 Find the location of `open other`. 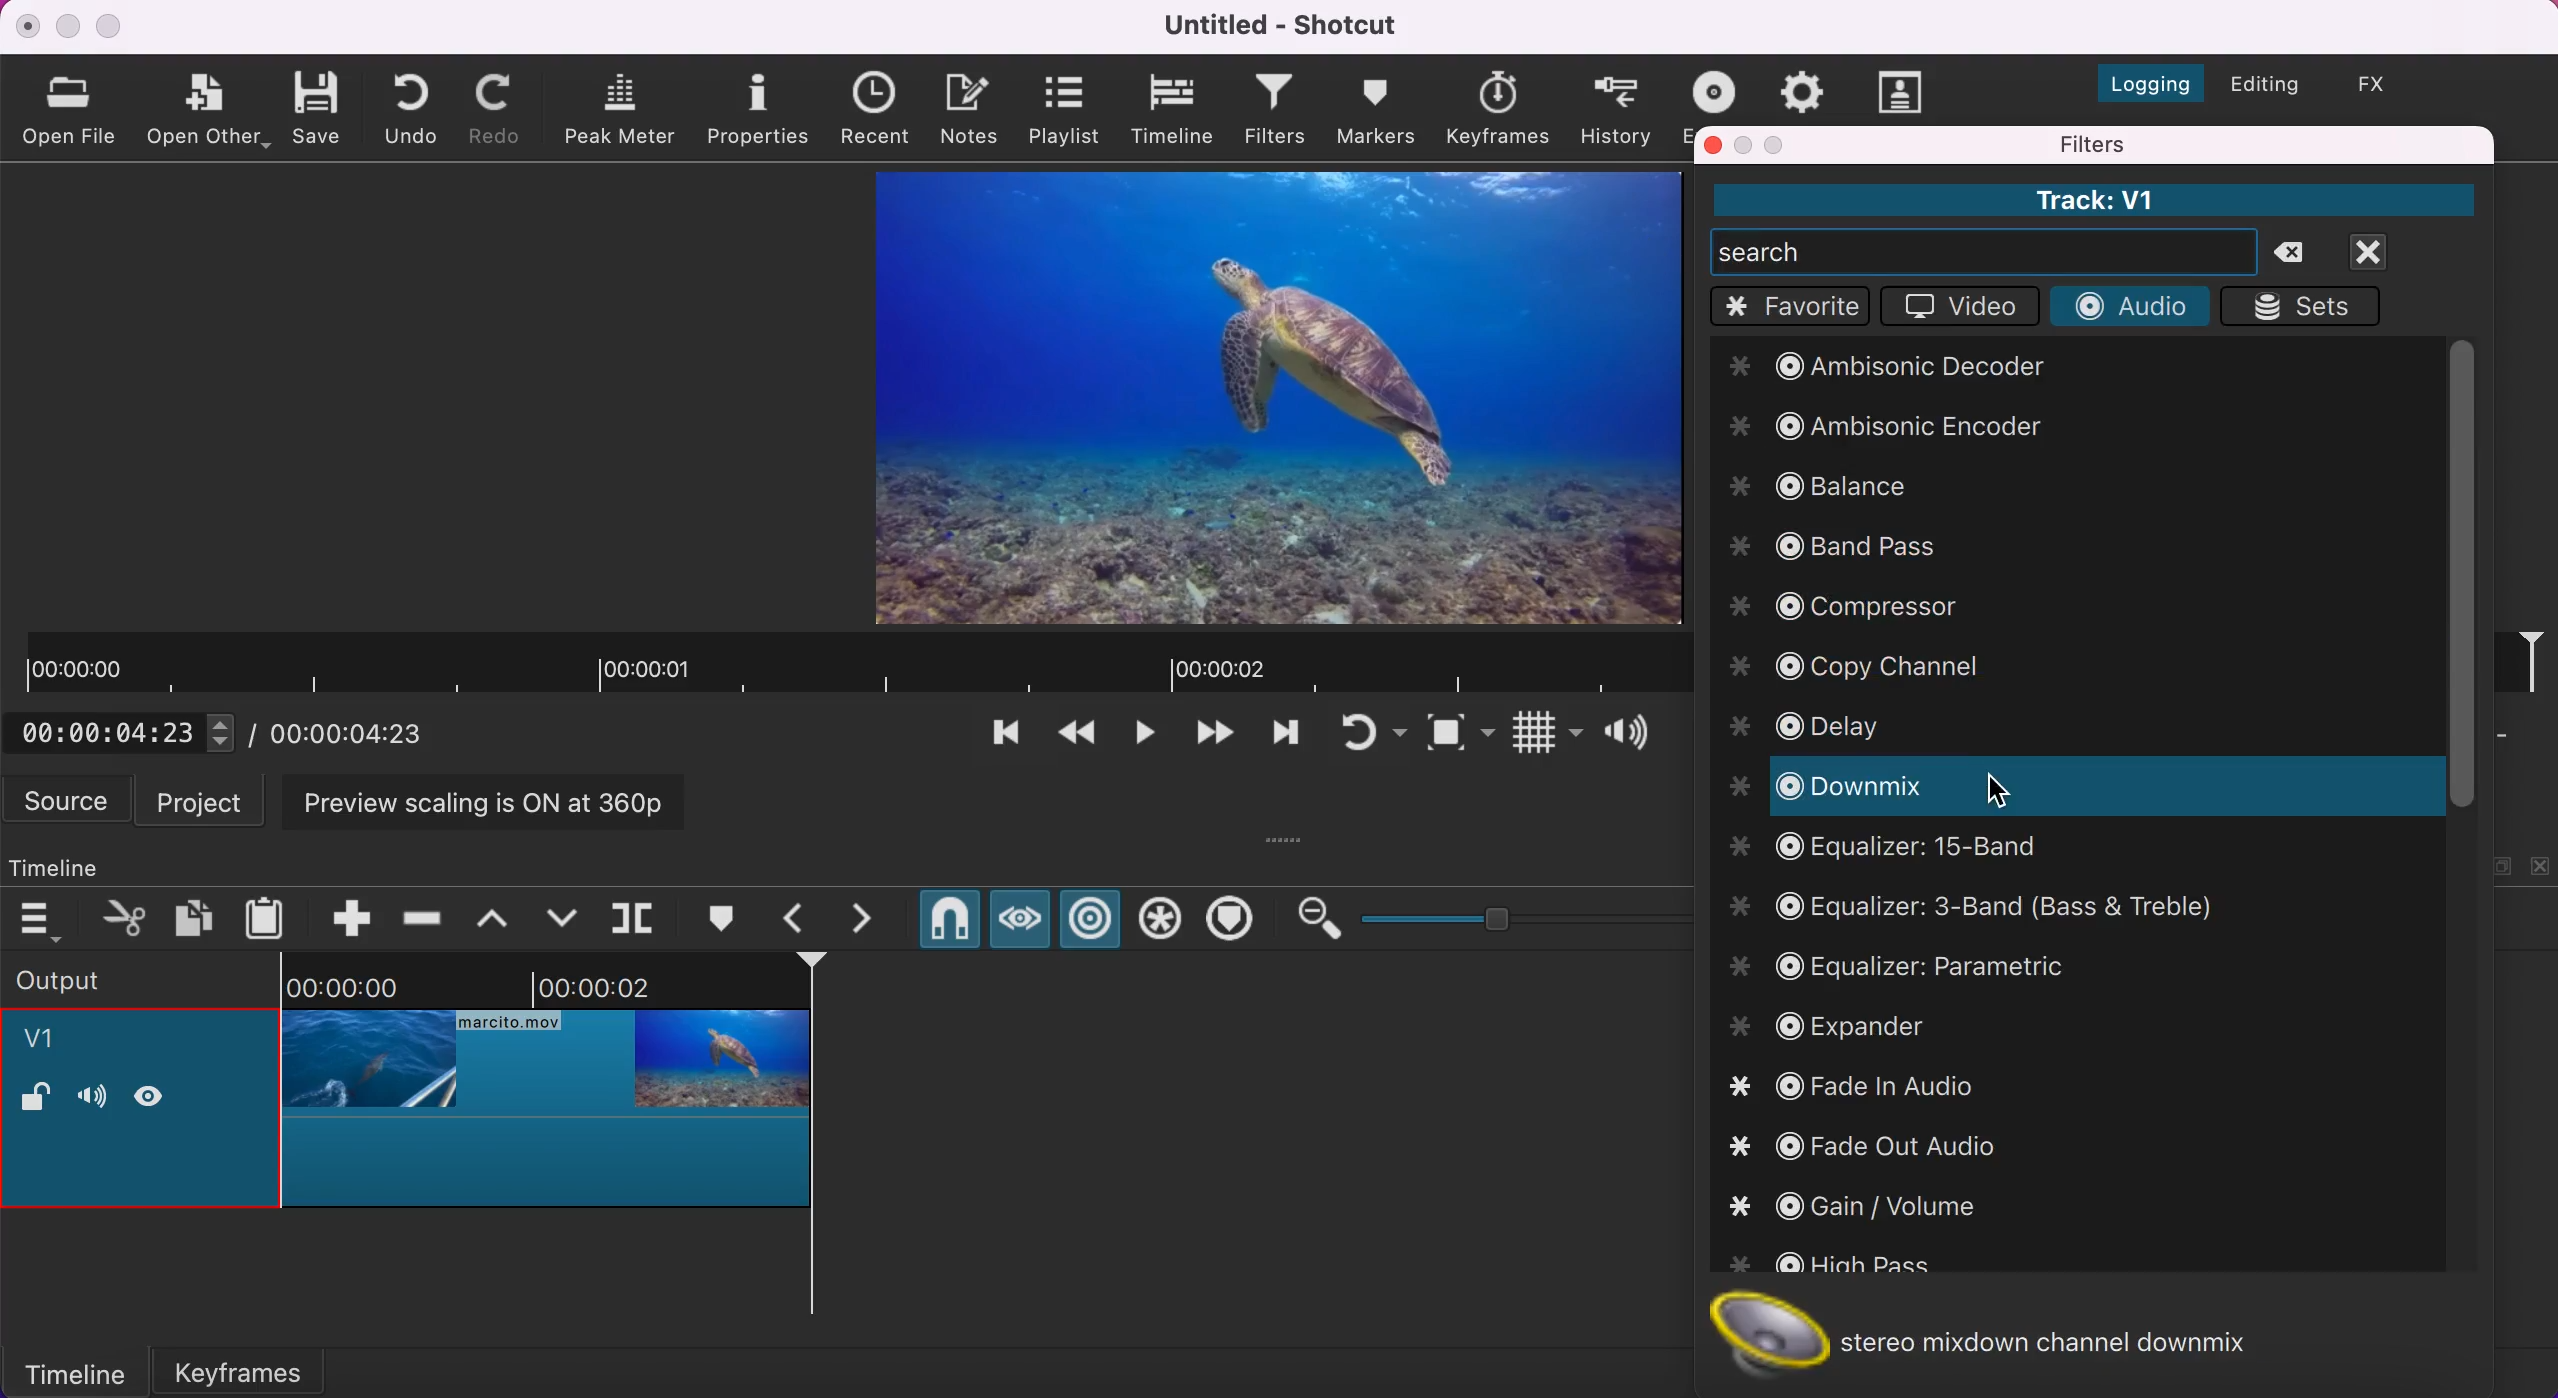

open other is located at coordinates (209, 112).